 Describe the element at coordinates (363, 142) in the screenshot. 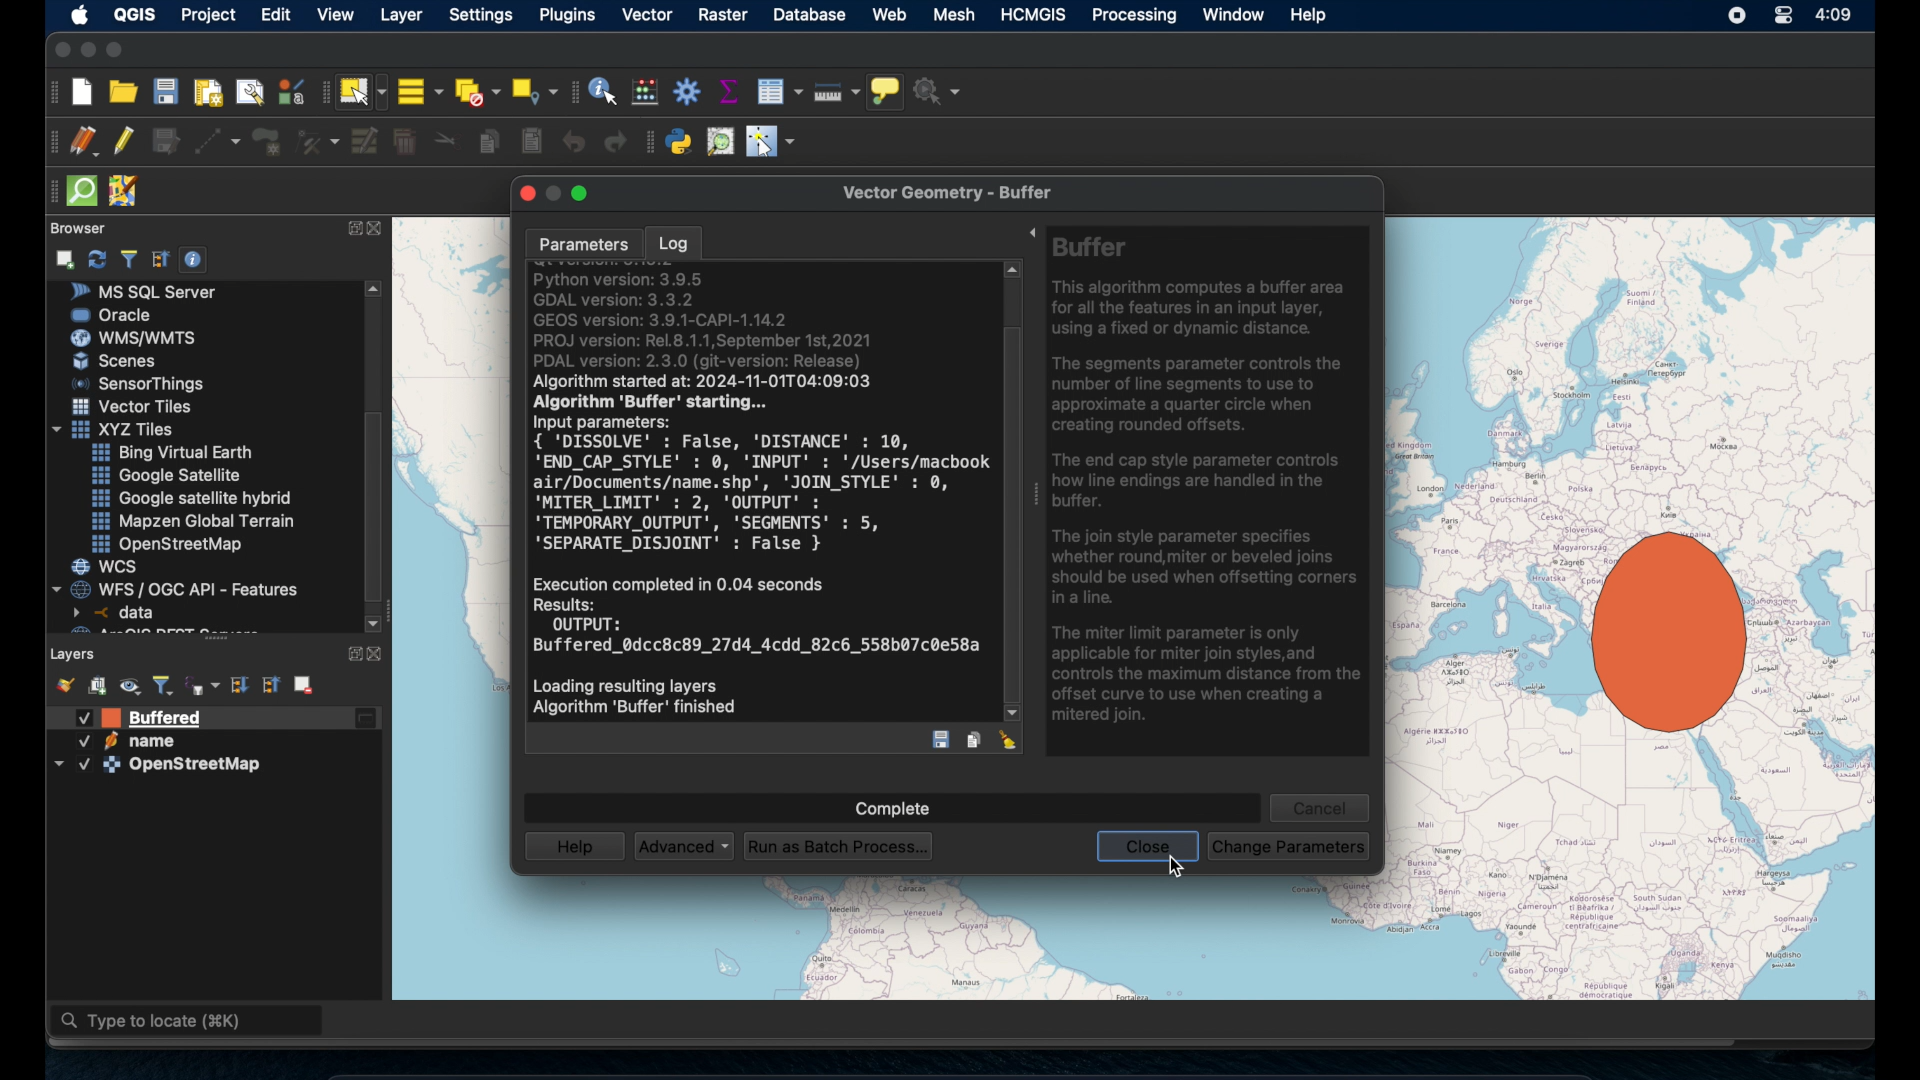

I see `modify attributes` at that location.